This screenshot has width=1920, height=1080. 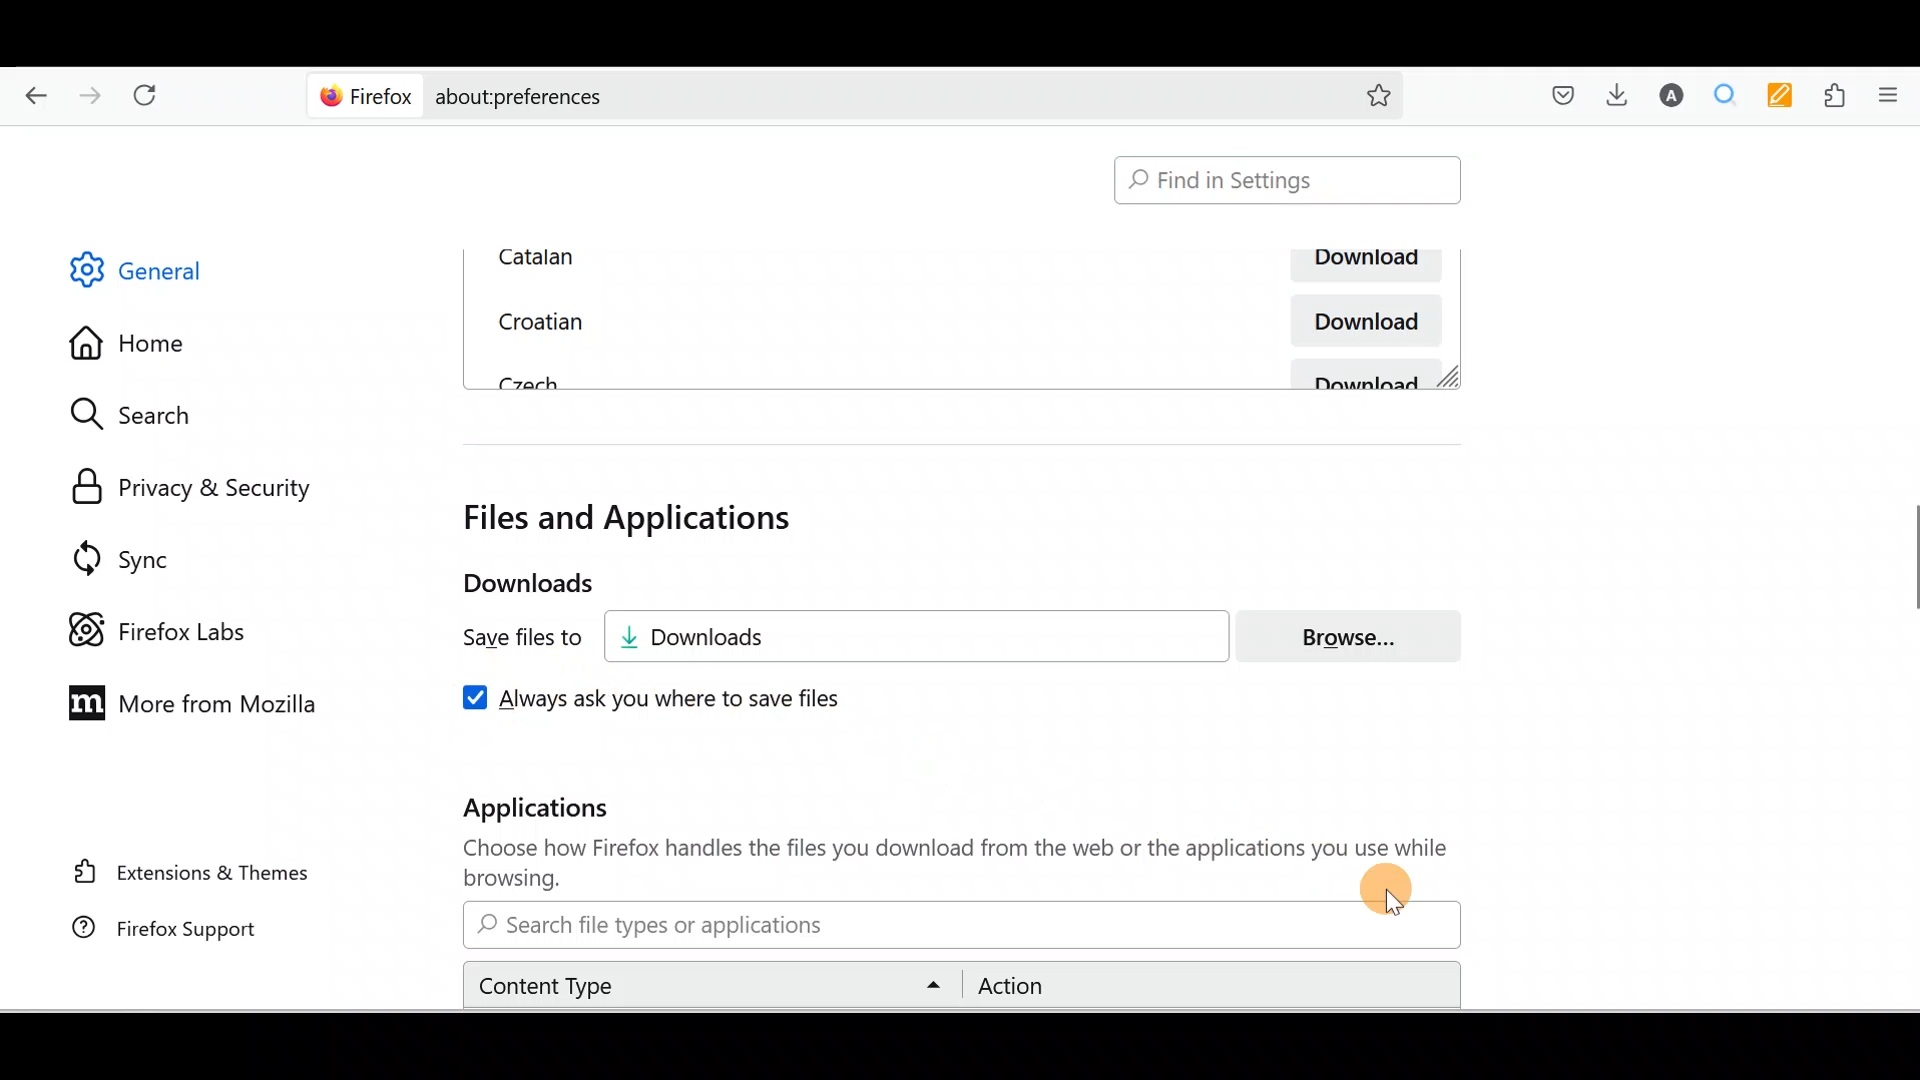 What do you see at coordinates (509, 584) in the screenshot?
I see `Downloads` at bounding box center [509, 584].